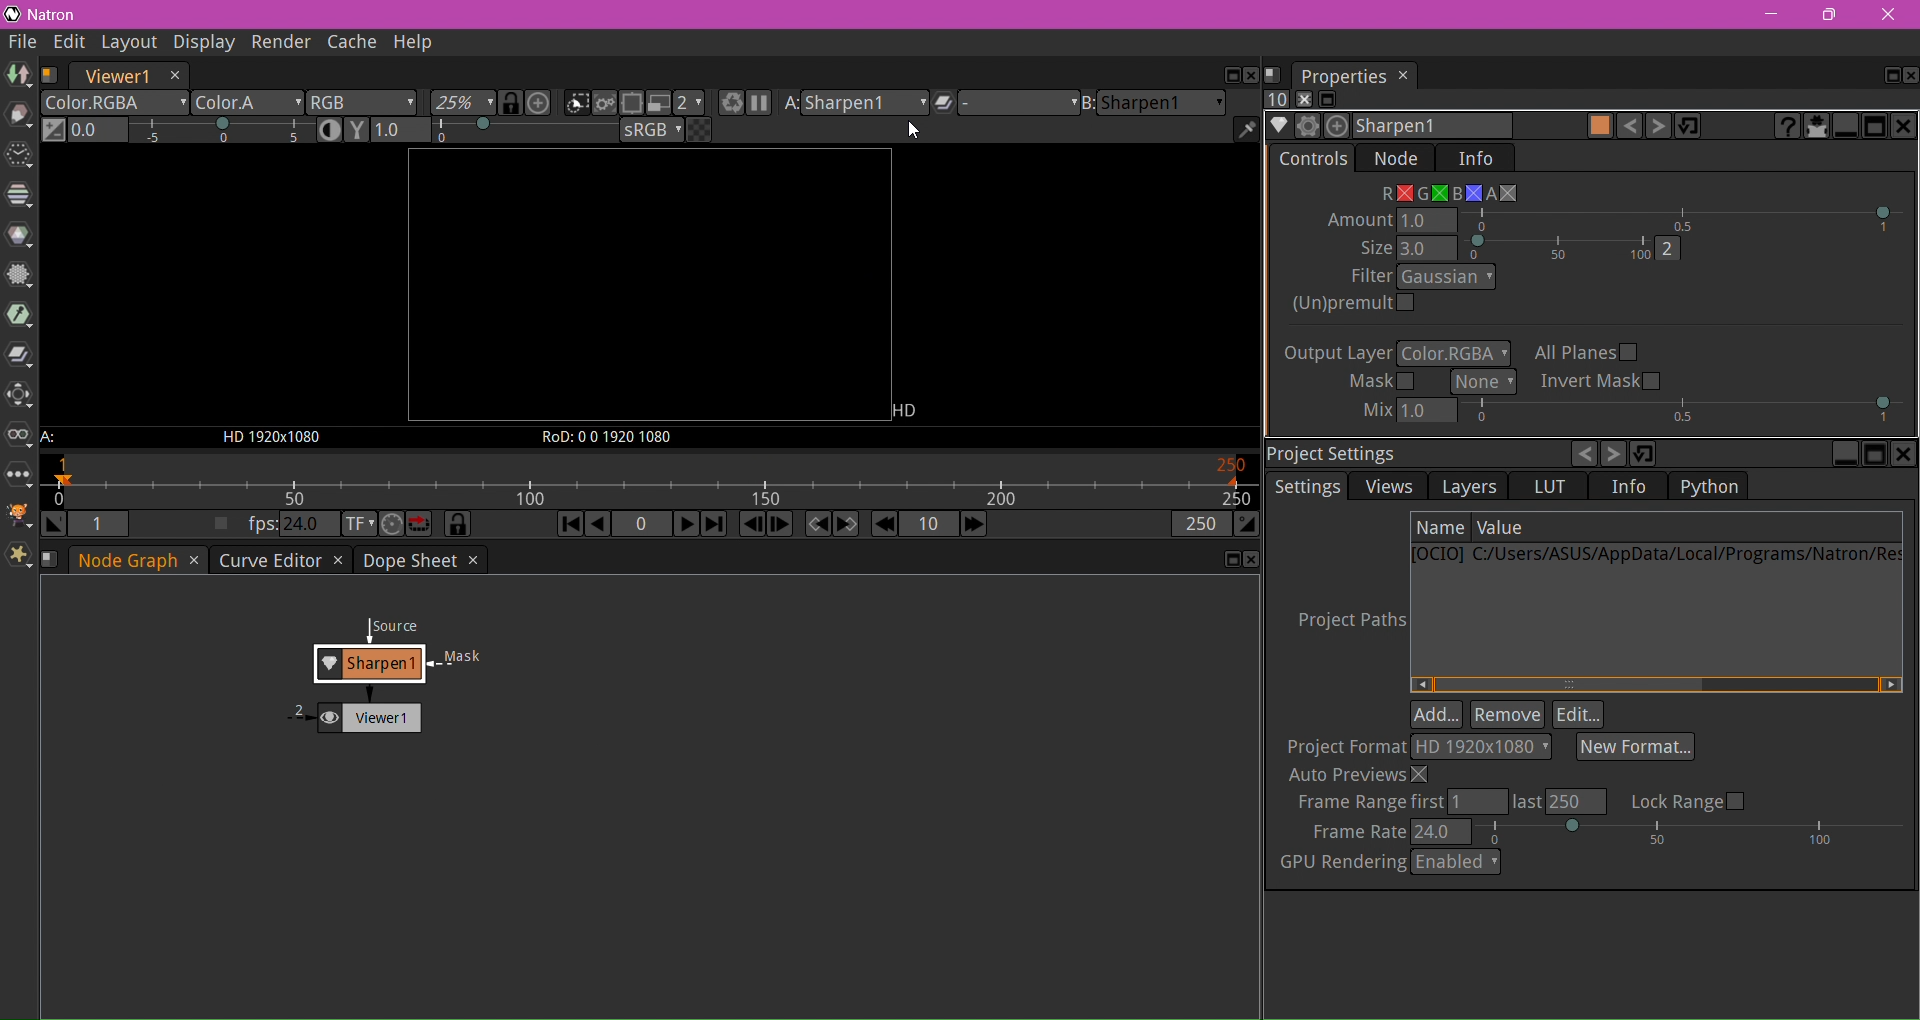 This screenshot has width=1920, height=1020. Describe the element at coordinates (1466, 192) in the screenshot. I see `NatronOfxParamProcessB` at that location.